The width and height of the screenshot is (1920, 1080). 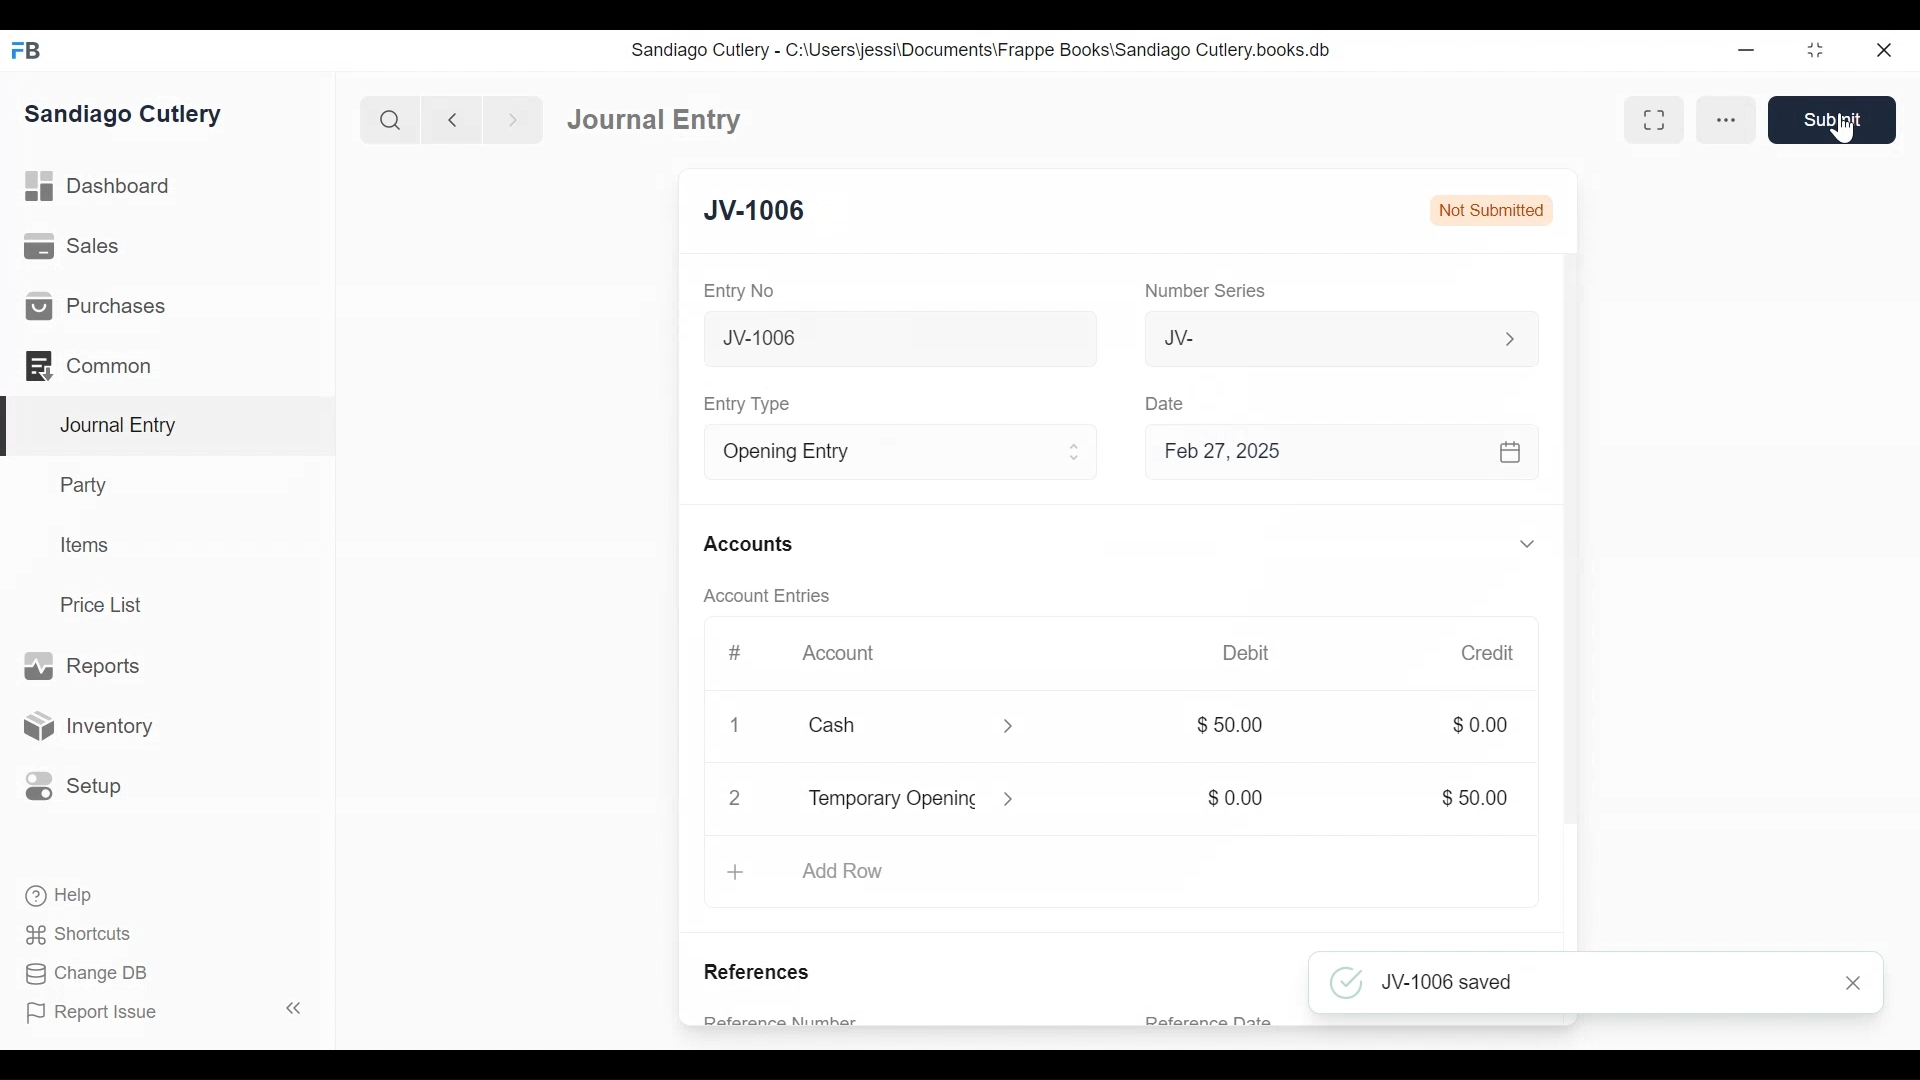 I want to click on $50.00, so click(x=1479, y=798).